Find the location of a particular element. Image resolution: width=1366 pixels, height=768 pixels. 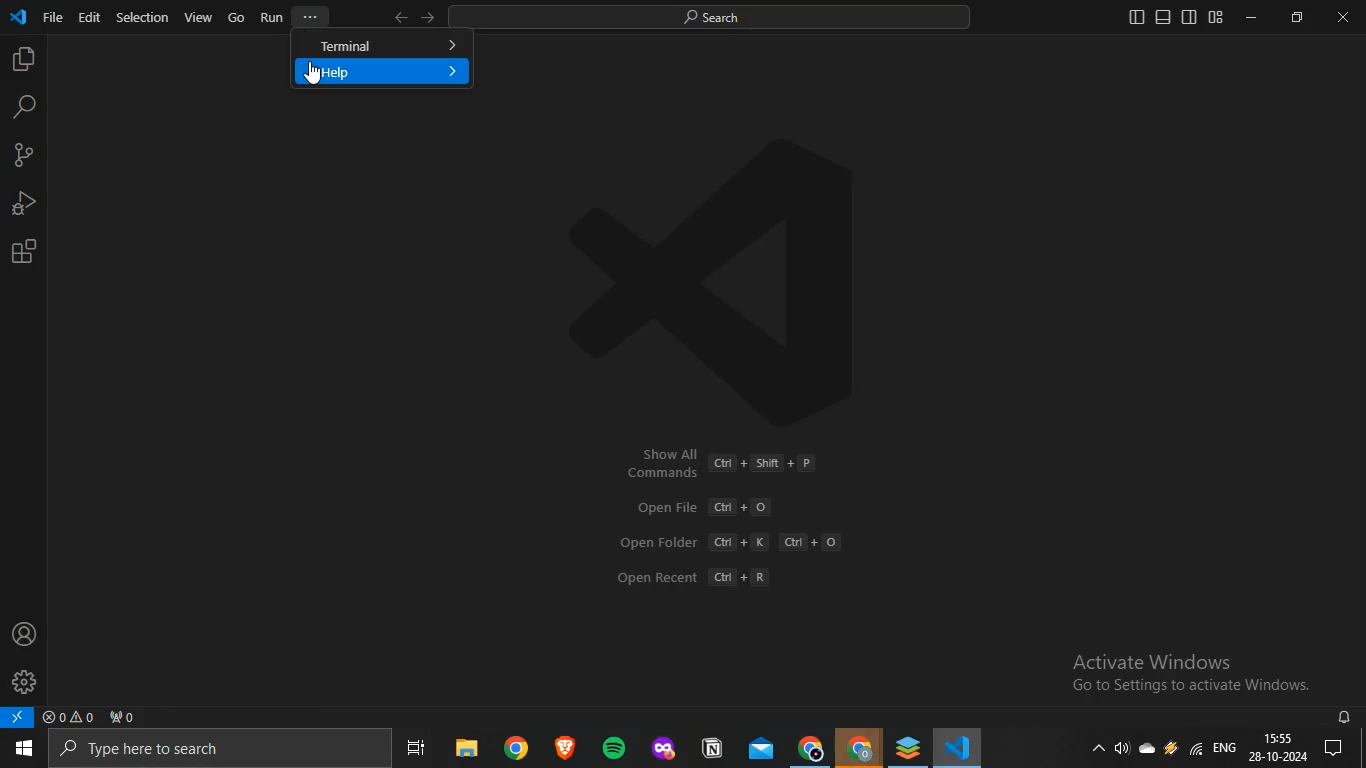

onedrive is located at coordinates (1148, 753).